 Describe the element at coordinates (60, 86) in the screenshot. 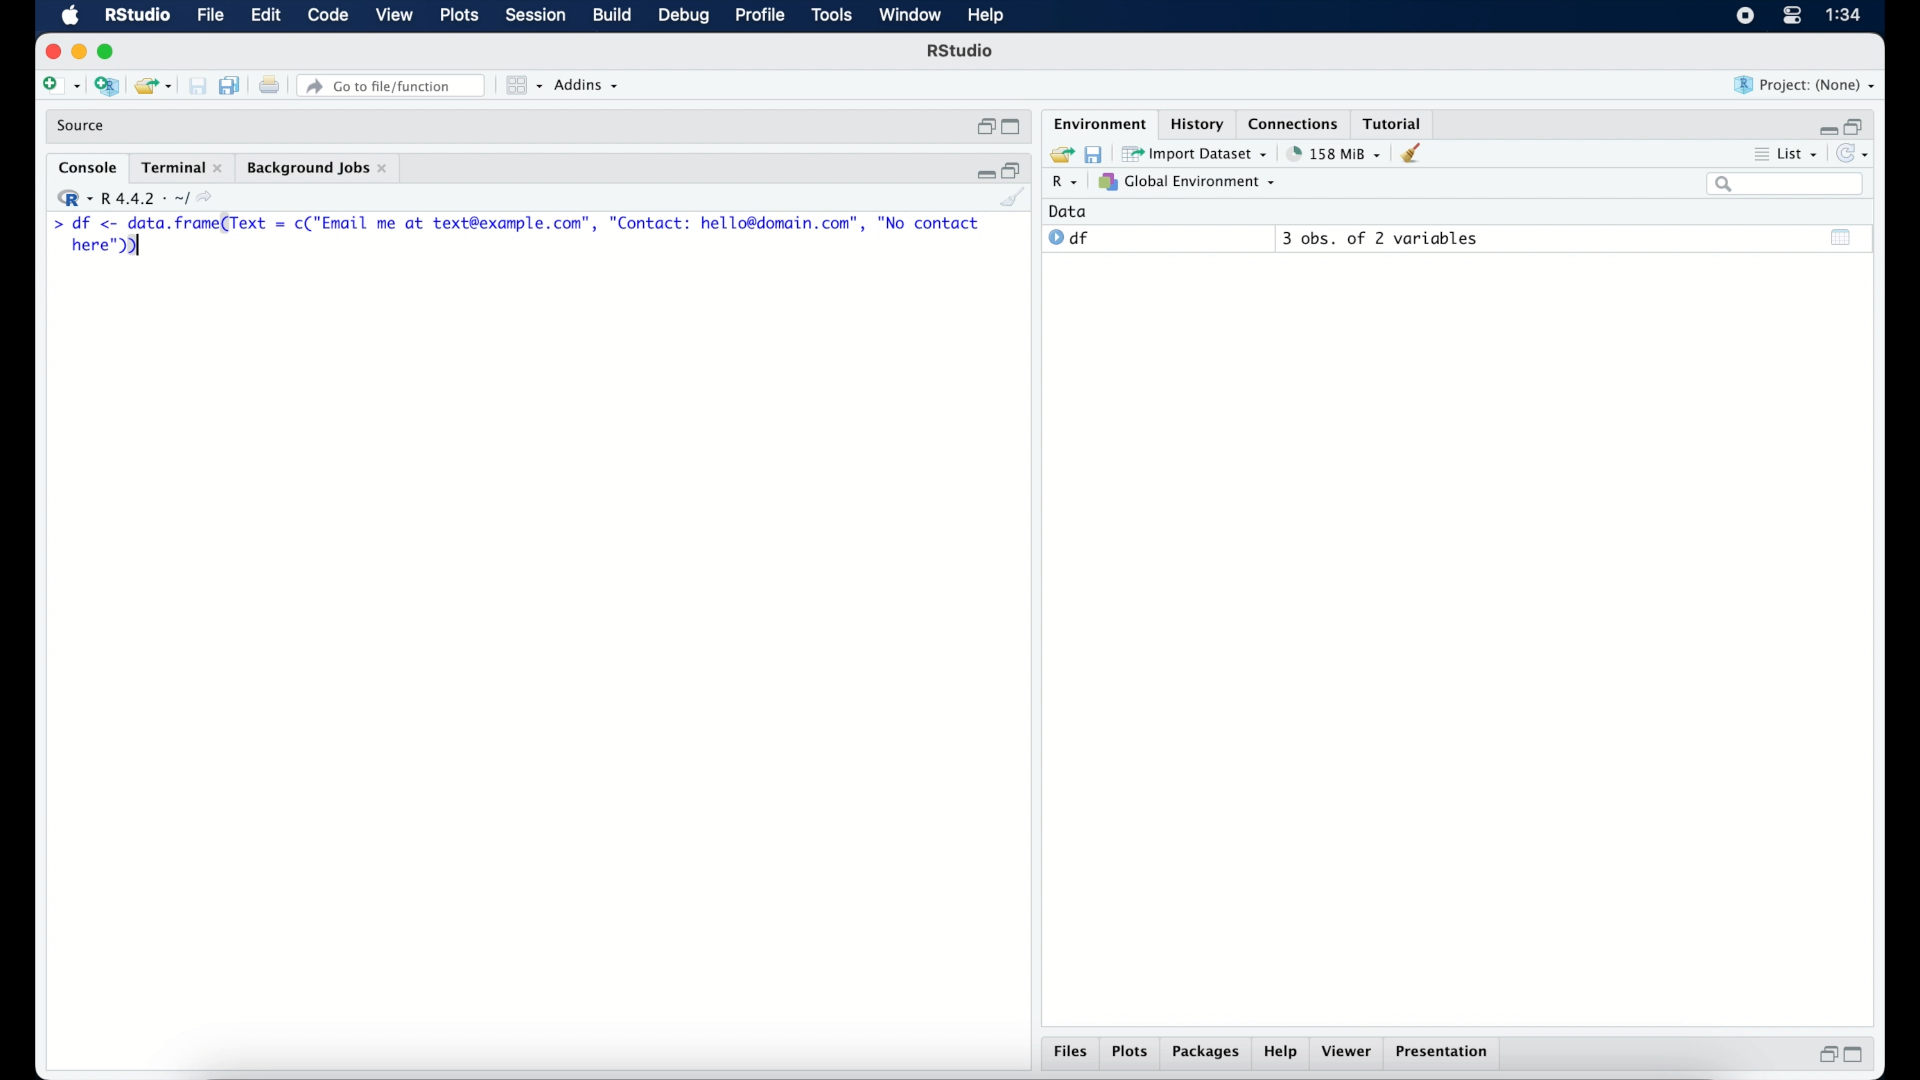

I see `create new file` at that location.